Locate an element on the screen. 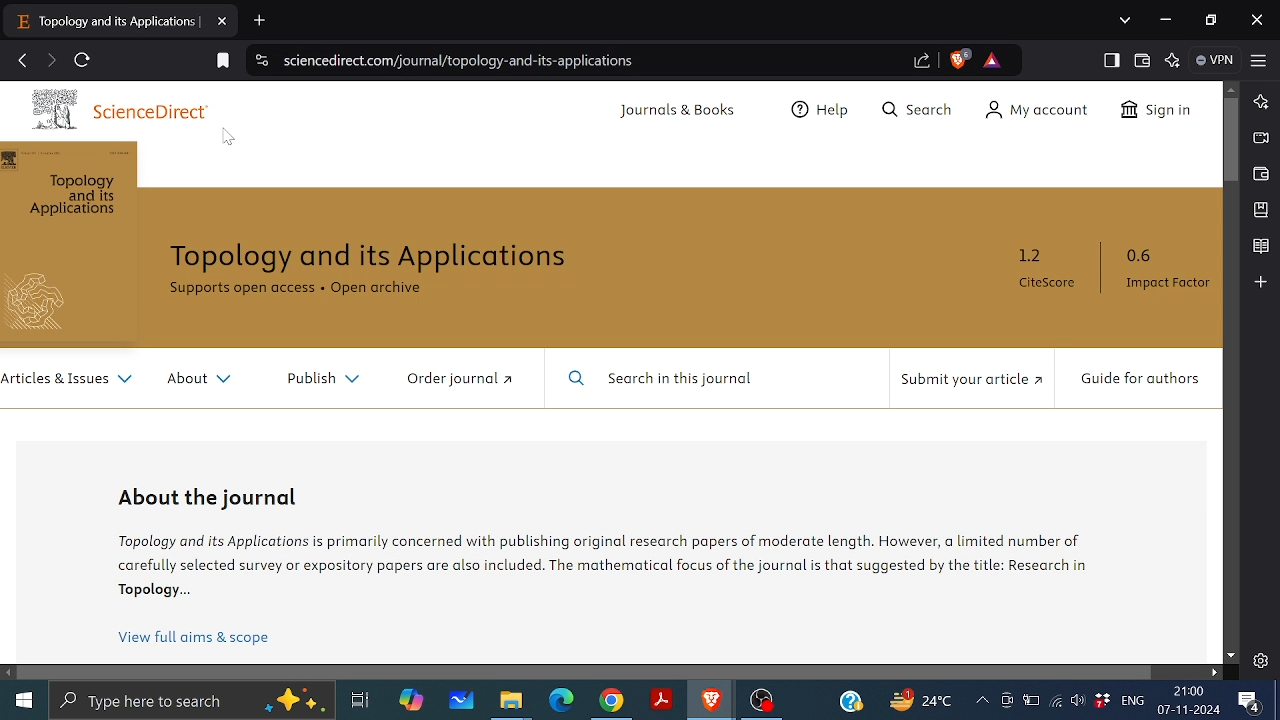  Guide for authors is located at coordinates (1141, 379).